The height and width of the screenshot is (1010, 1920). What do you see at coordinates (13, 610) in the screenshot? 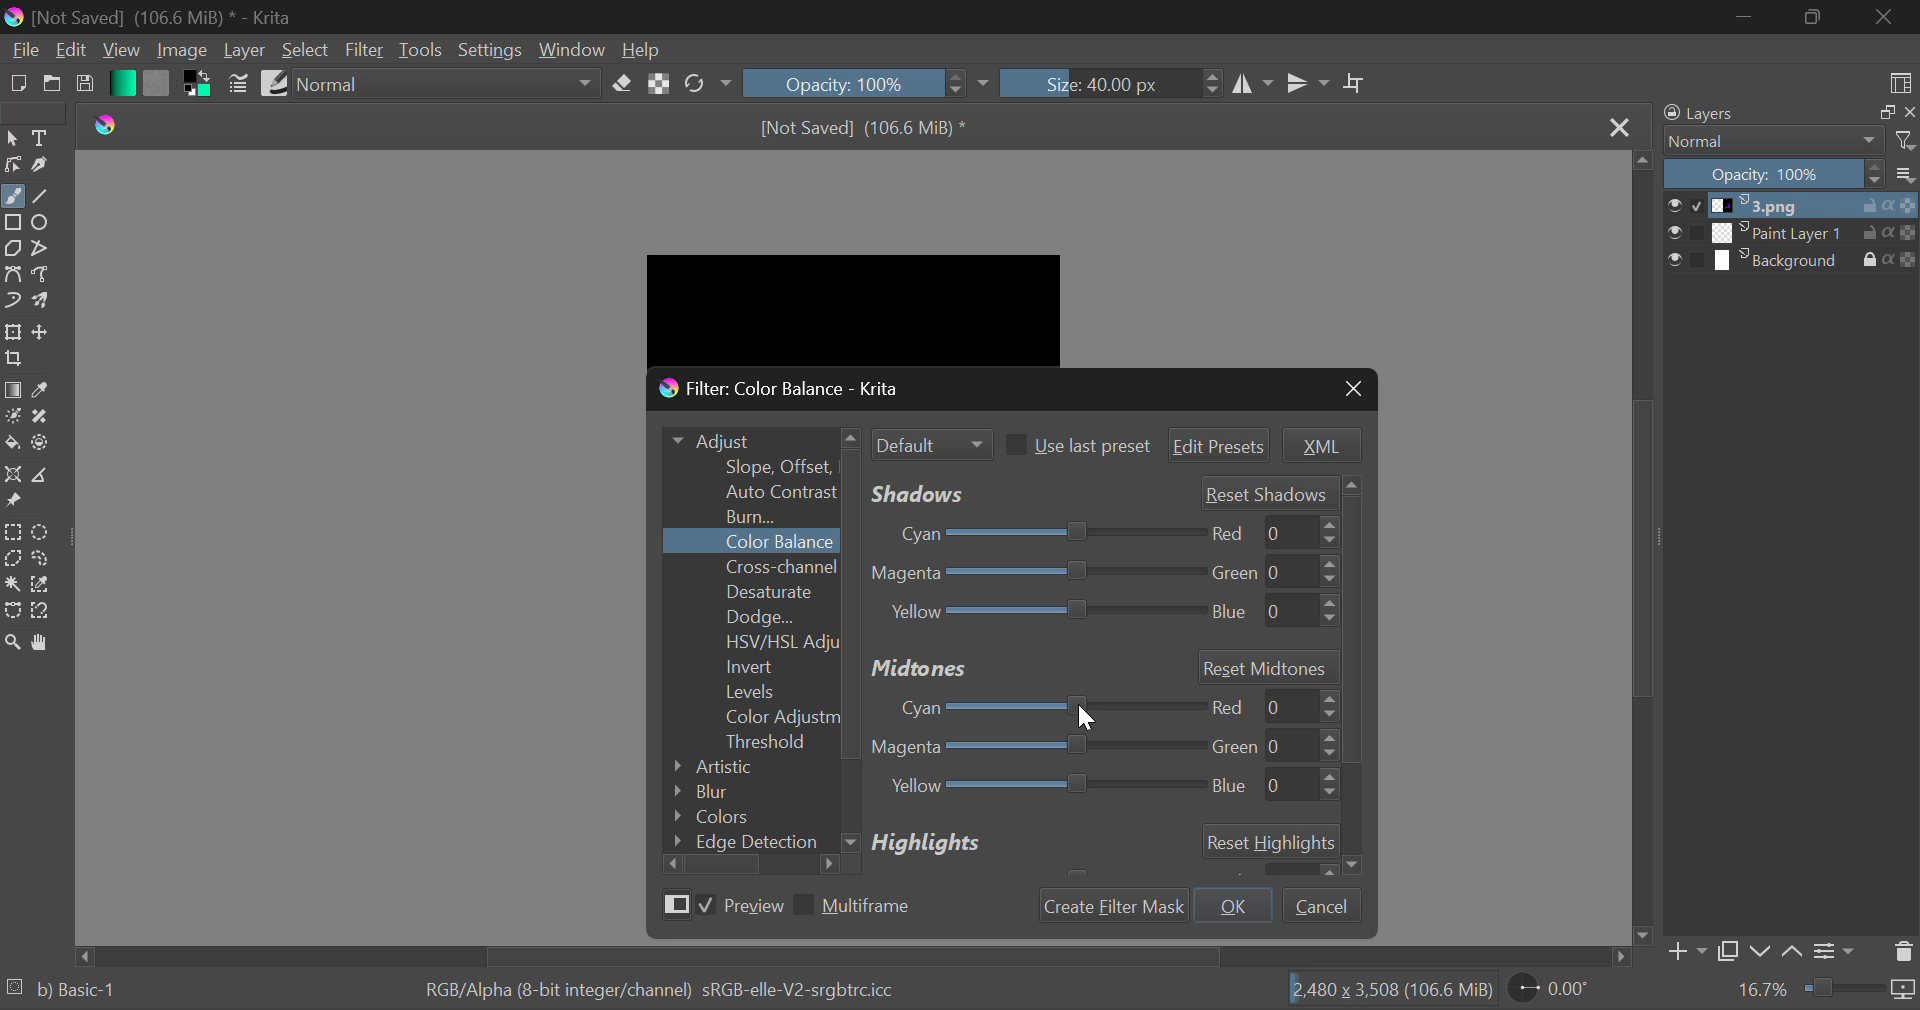
I see `Bezier Curve Selection` at bounding box center [13, 610].